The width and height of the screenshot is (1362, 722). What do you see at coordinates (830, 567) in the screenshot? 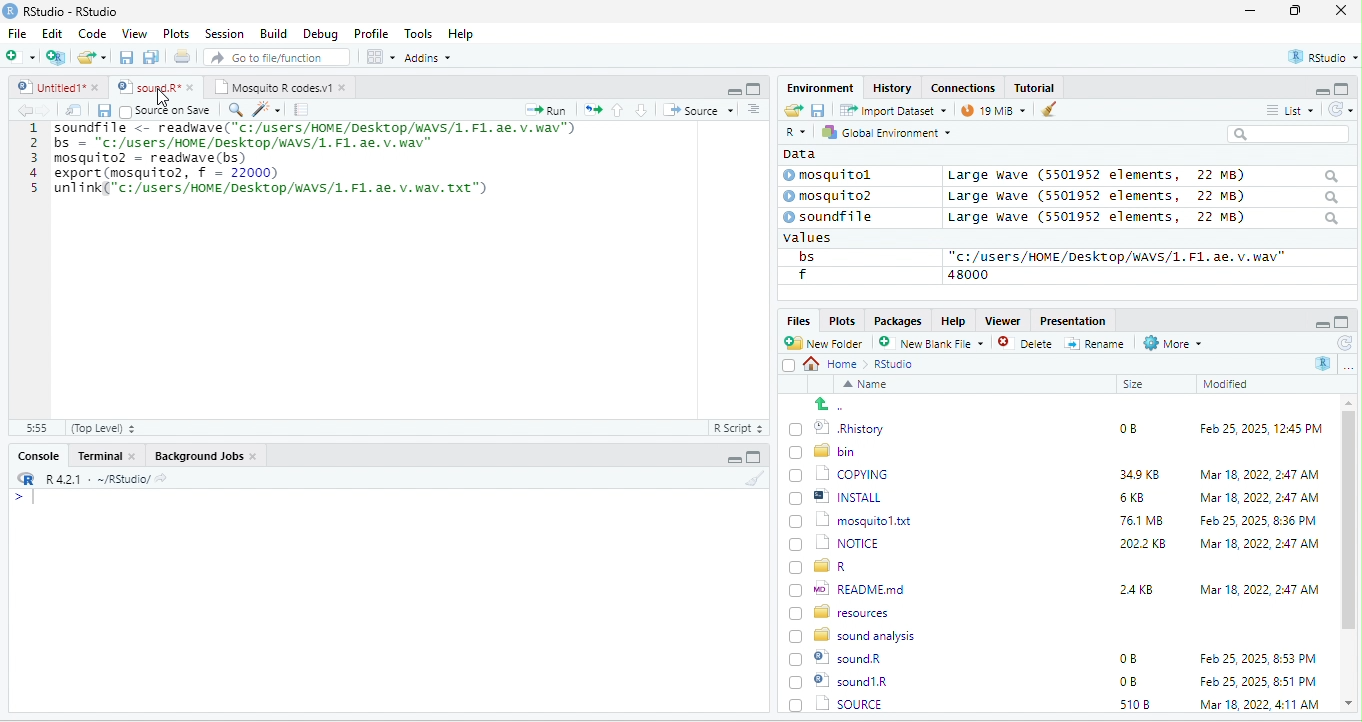
I see `[) = R` at bounding box center [830, 567].